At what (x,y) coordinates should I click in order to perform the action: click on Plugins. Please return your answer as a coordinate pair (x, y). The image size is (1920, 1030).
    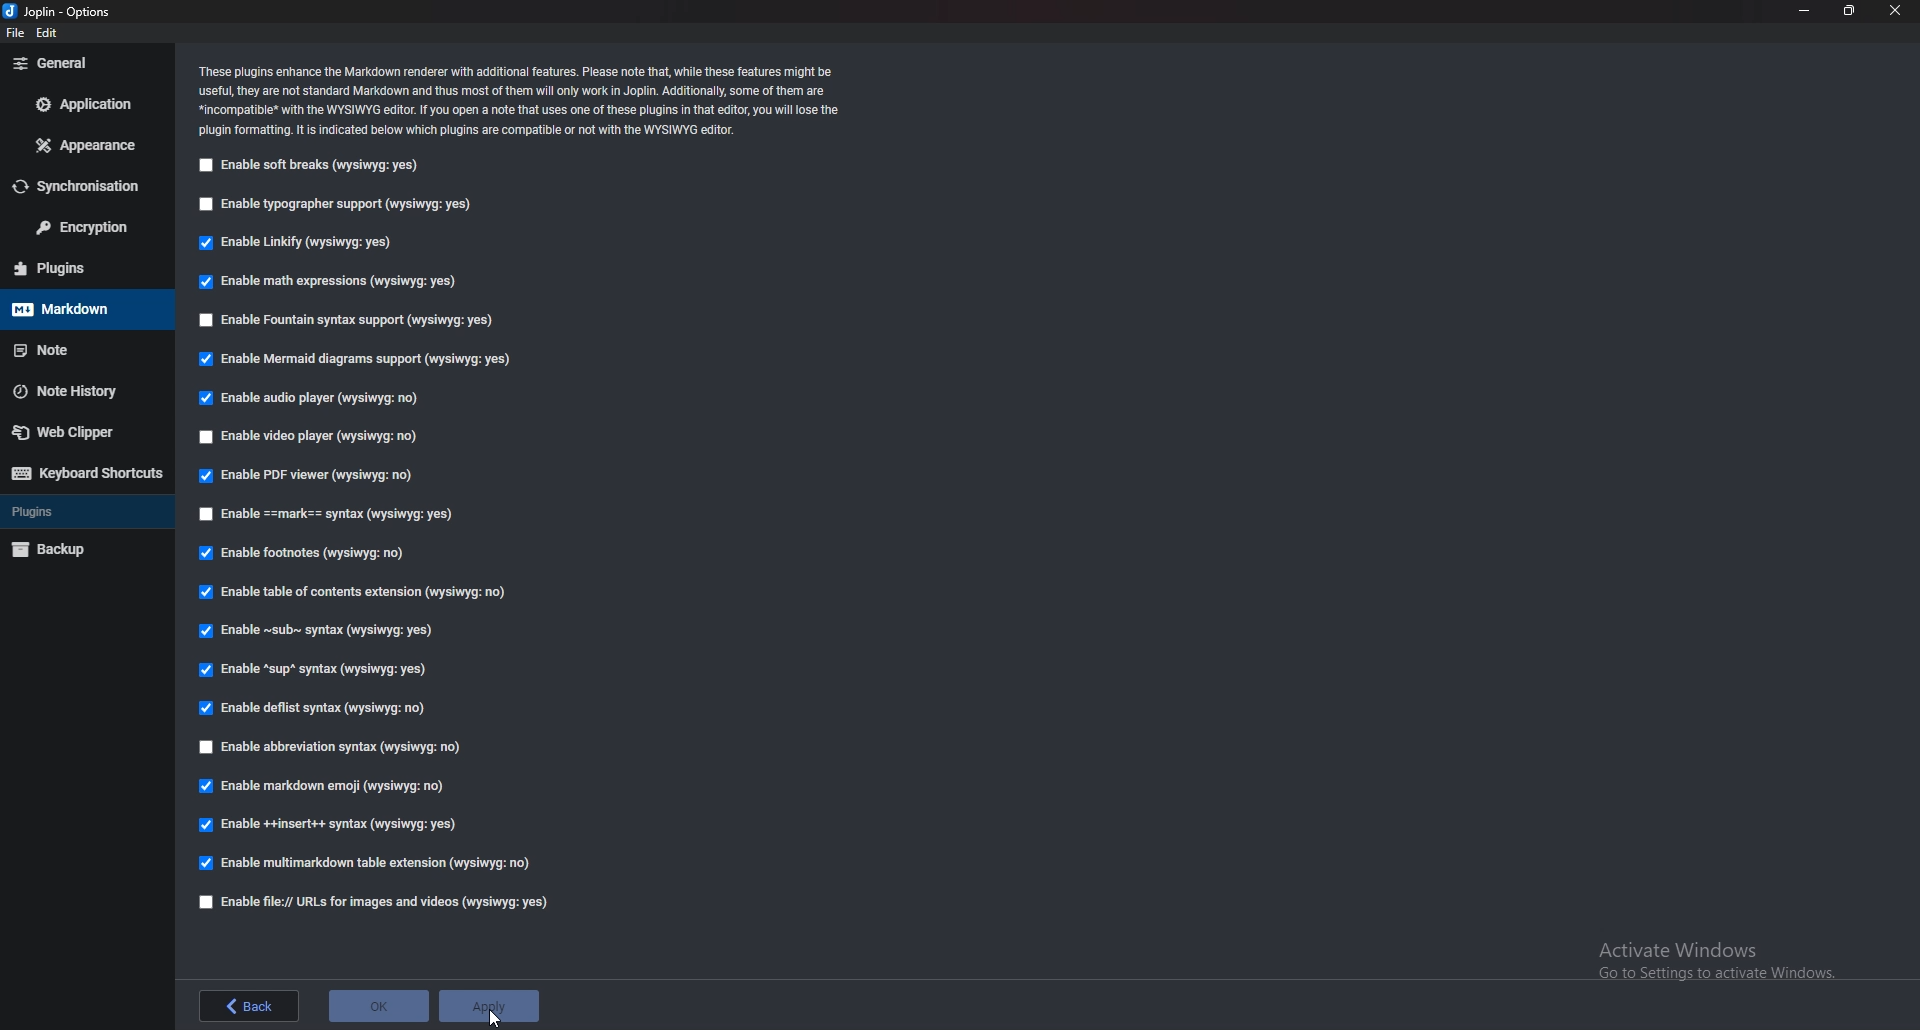
    Looking at the image, I should click on (76, 269).